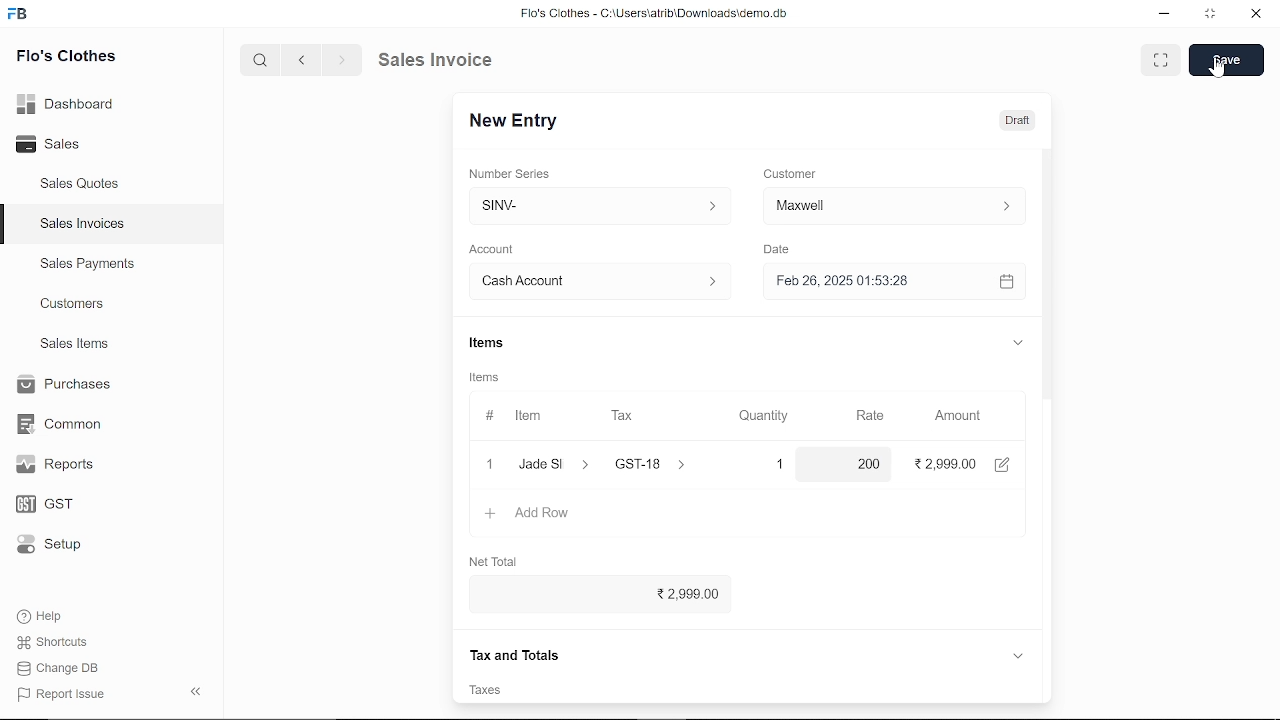  What do you see at coordinates (70, 103) in the screenshot?
I see `Dashboard` at bounding box center [70, 103].